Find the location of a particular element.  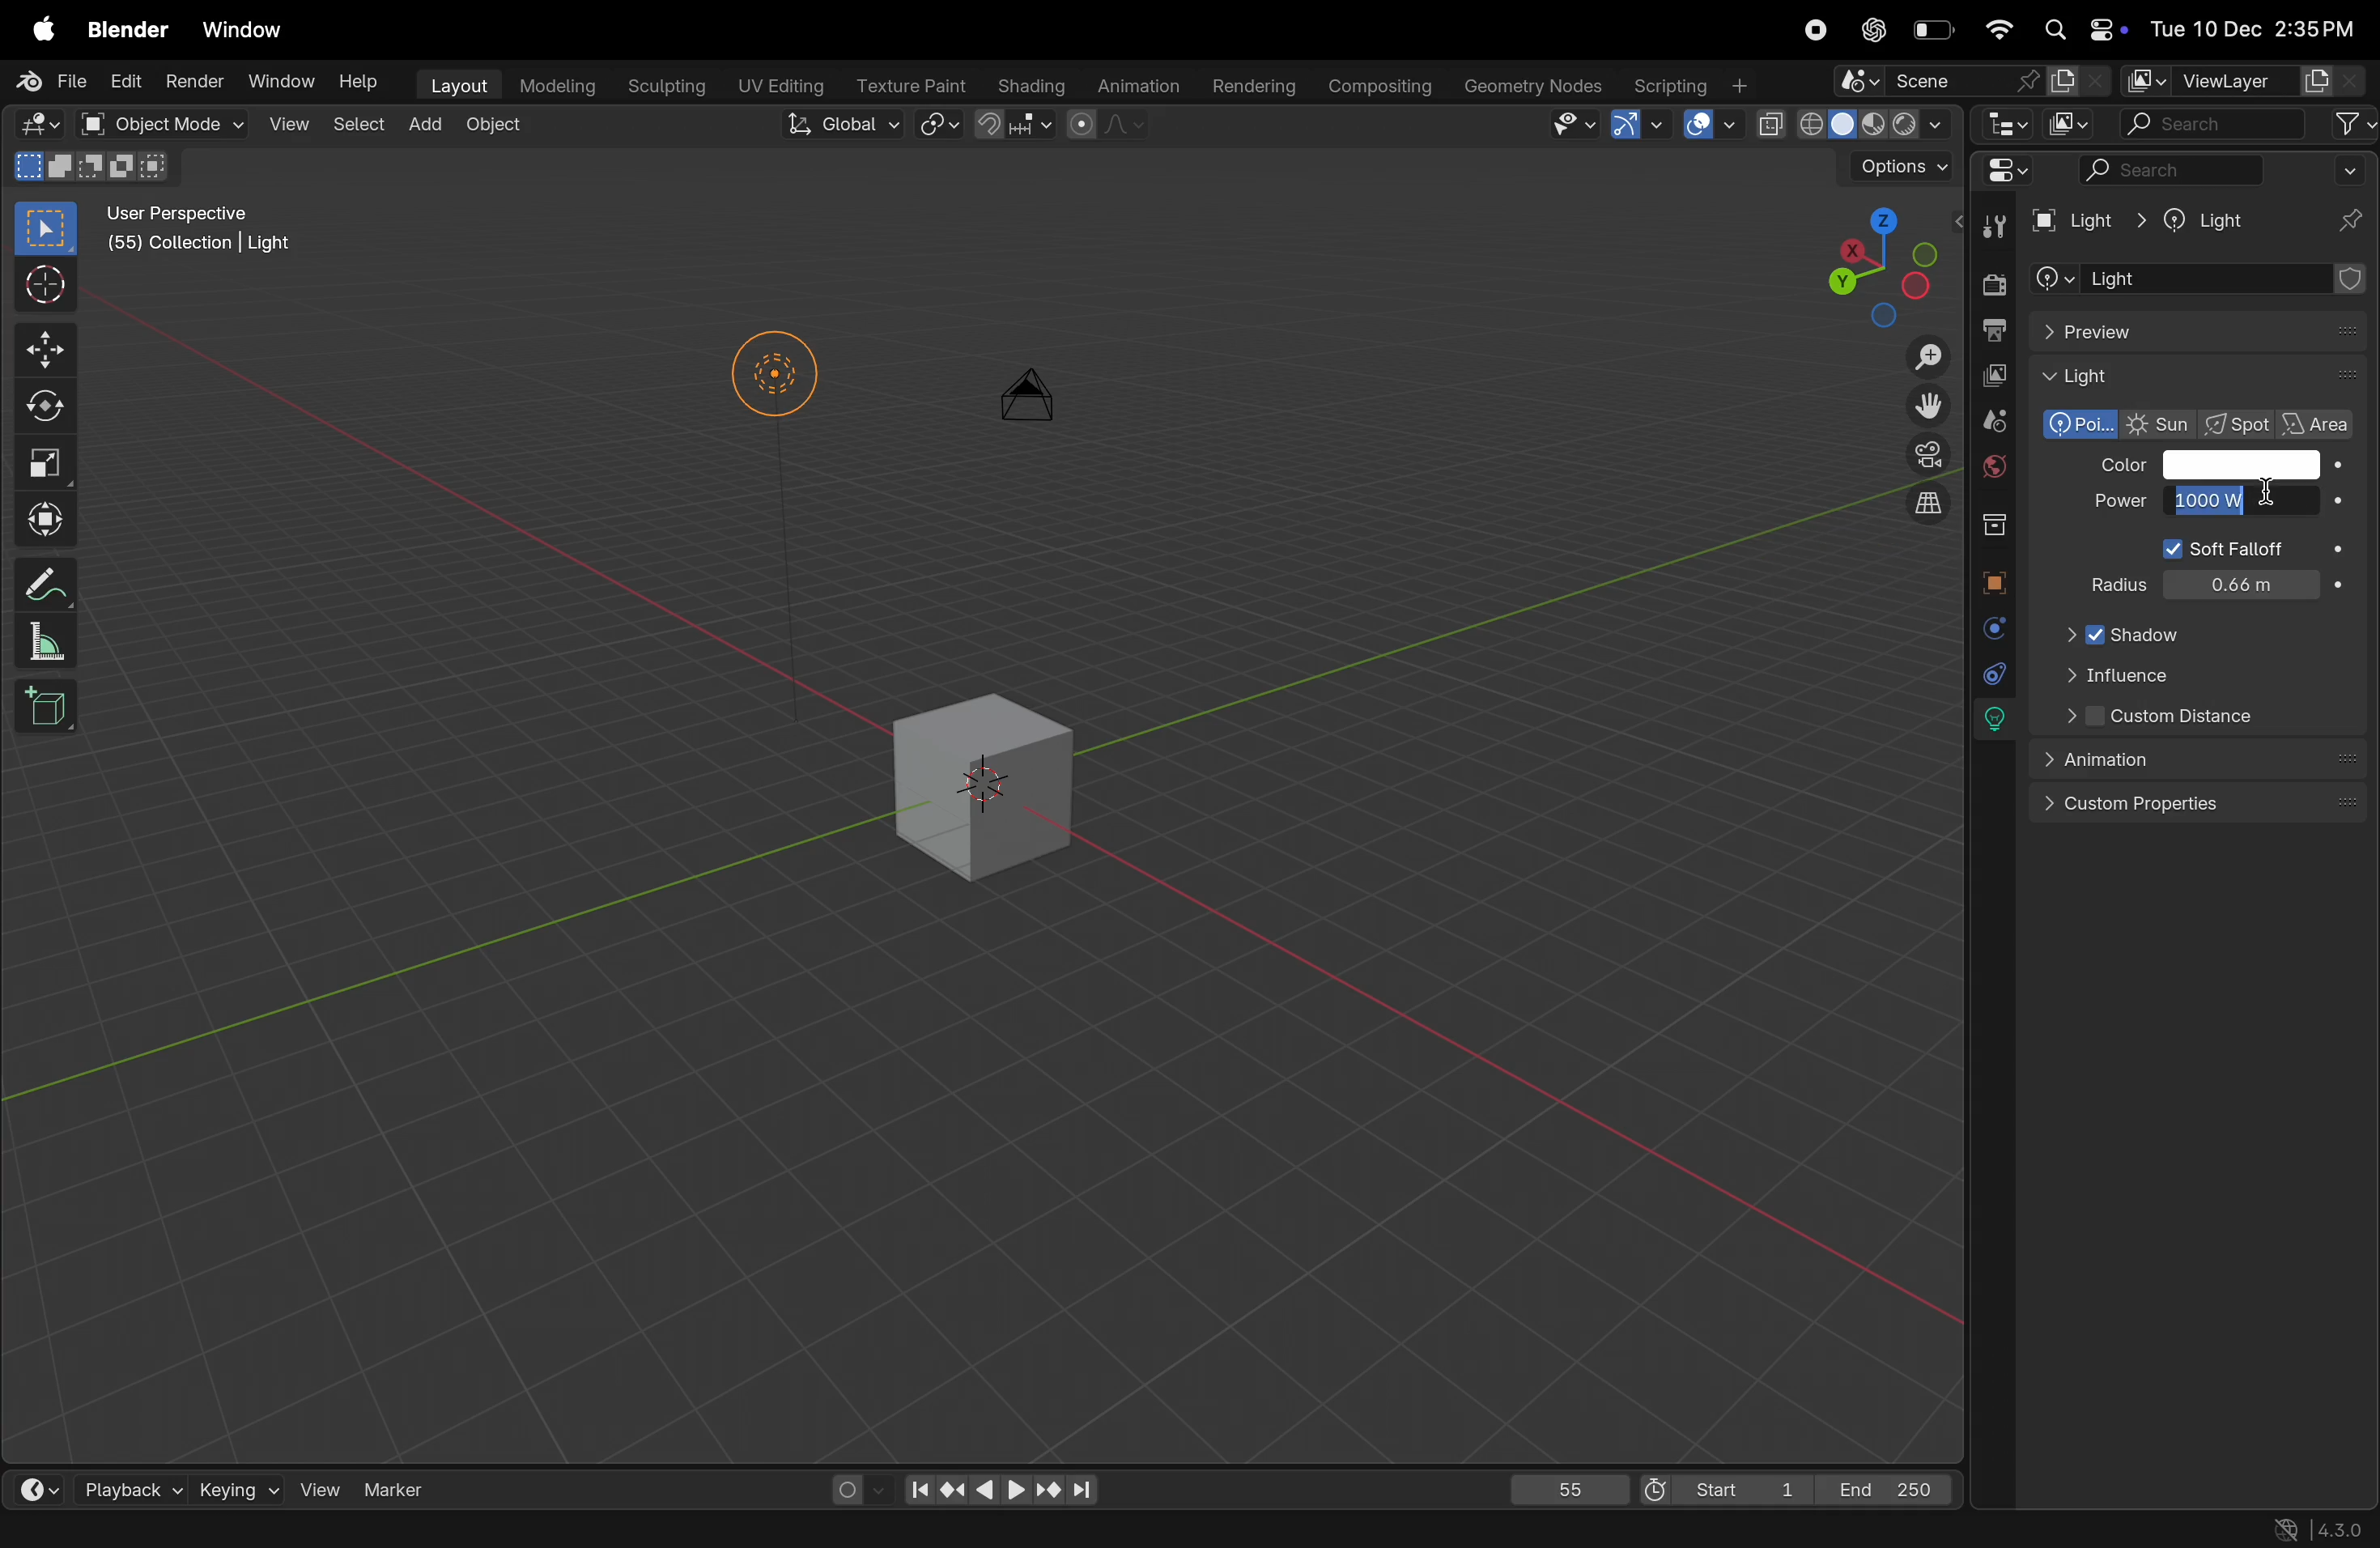

modes is located at coordinates (96, 169).